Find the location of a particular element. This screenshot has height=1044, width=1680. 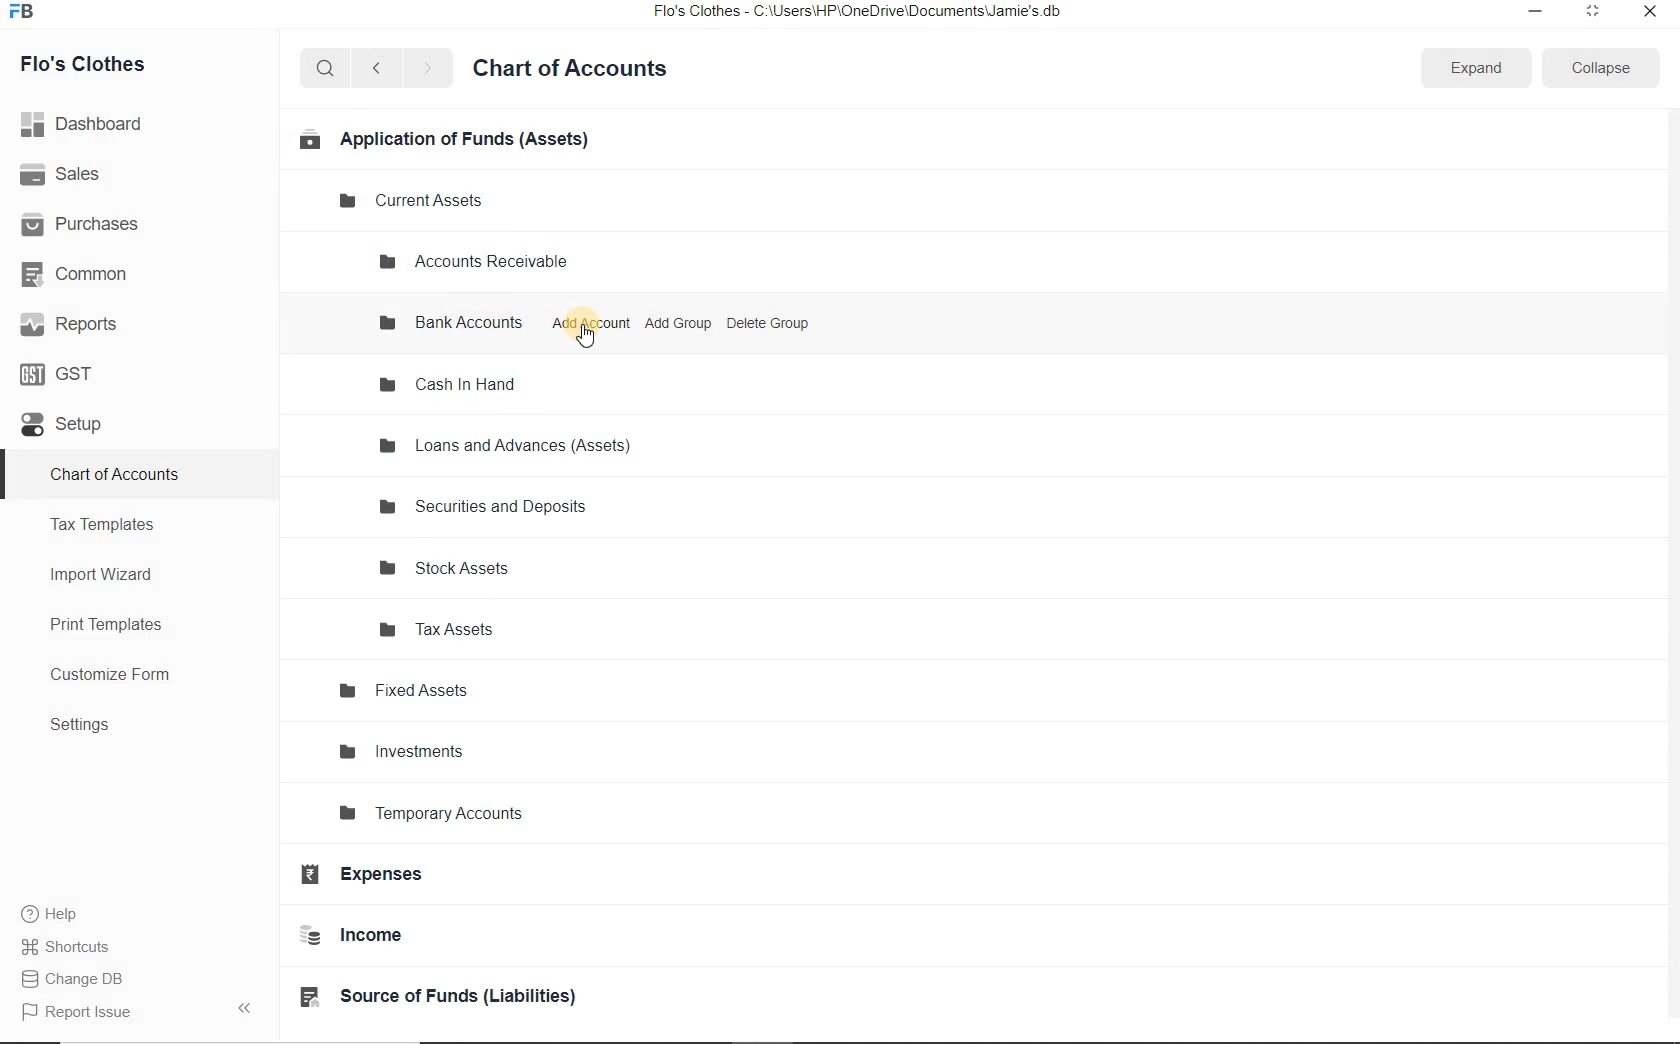

forward is located at coordinates (429, 69).